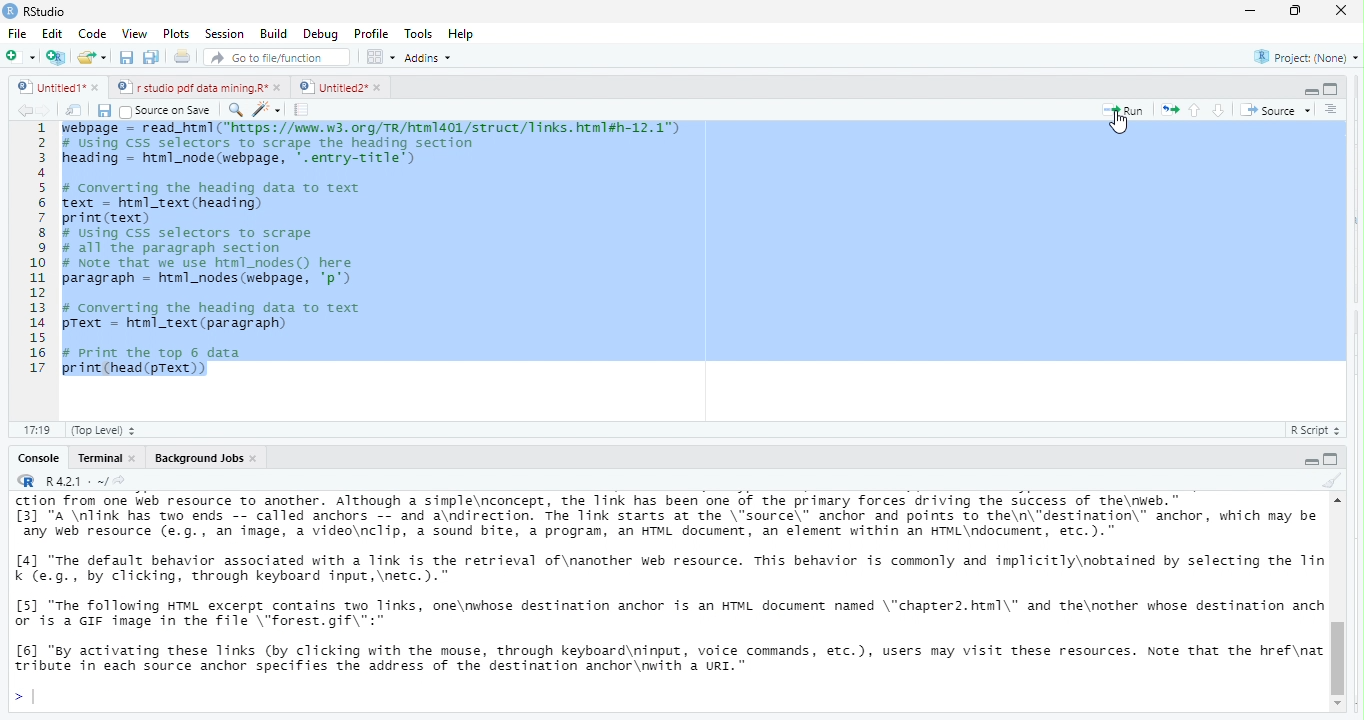 The image size is (1364, 720). I want to click on Background Jobs, so click(92, 483).